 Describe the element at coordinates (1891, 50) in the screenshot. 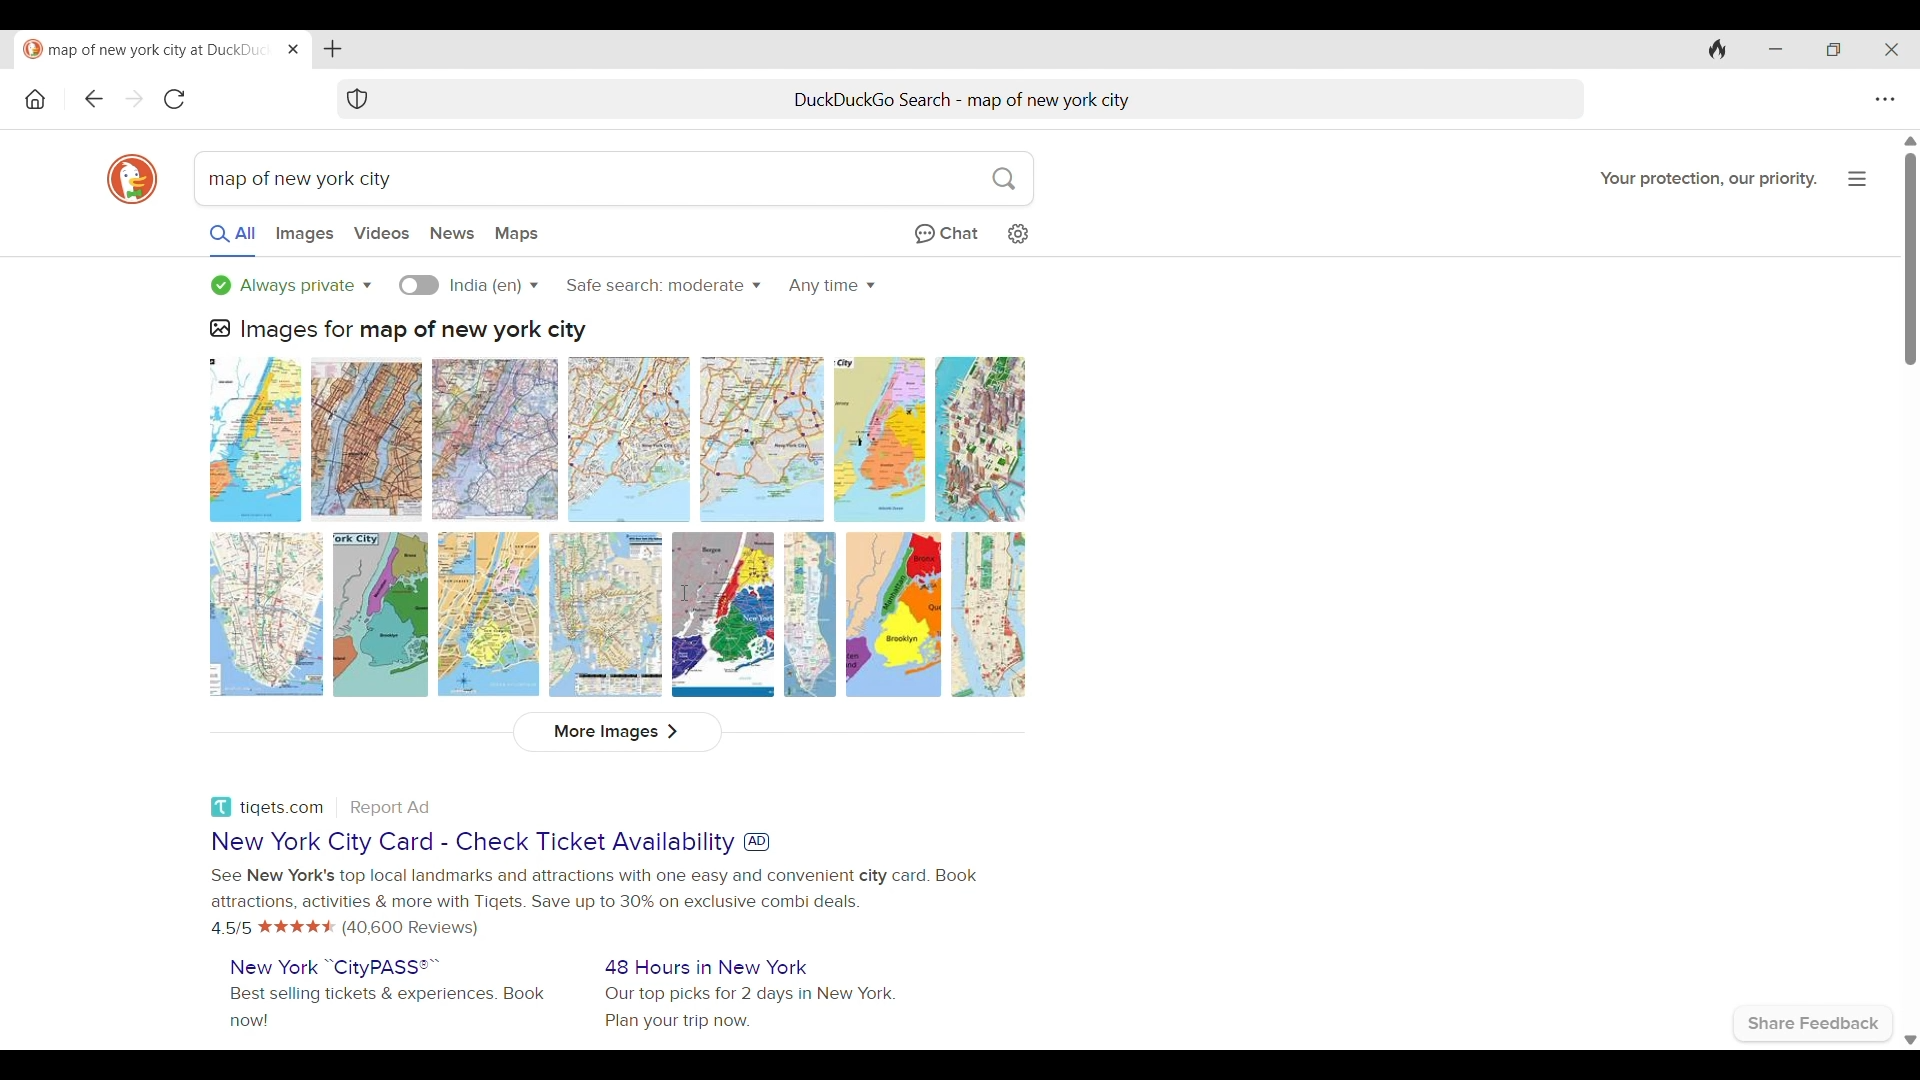

I see `Close browser` at that location.